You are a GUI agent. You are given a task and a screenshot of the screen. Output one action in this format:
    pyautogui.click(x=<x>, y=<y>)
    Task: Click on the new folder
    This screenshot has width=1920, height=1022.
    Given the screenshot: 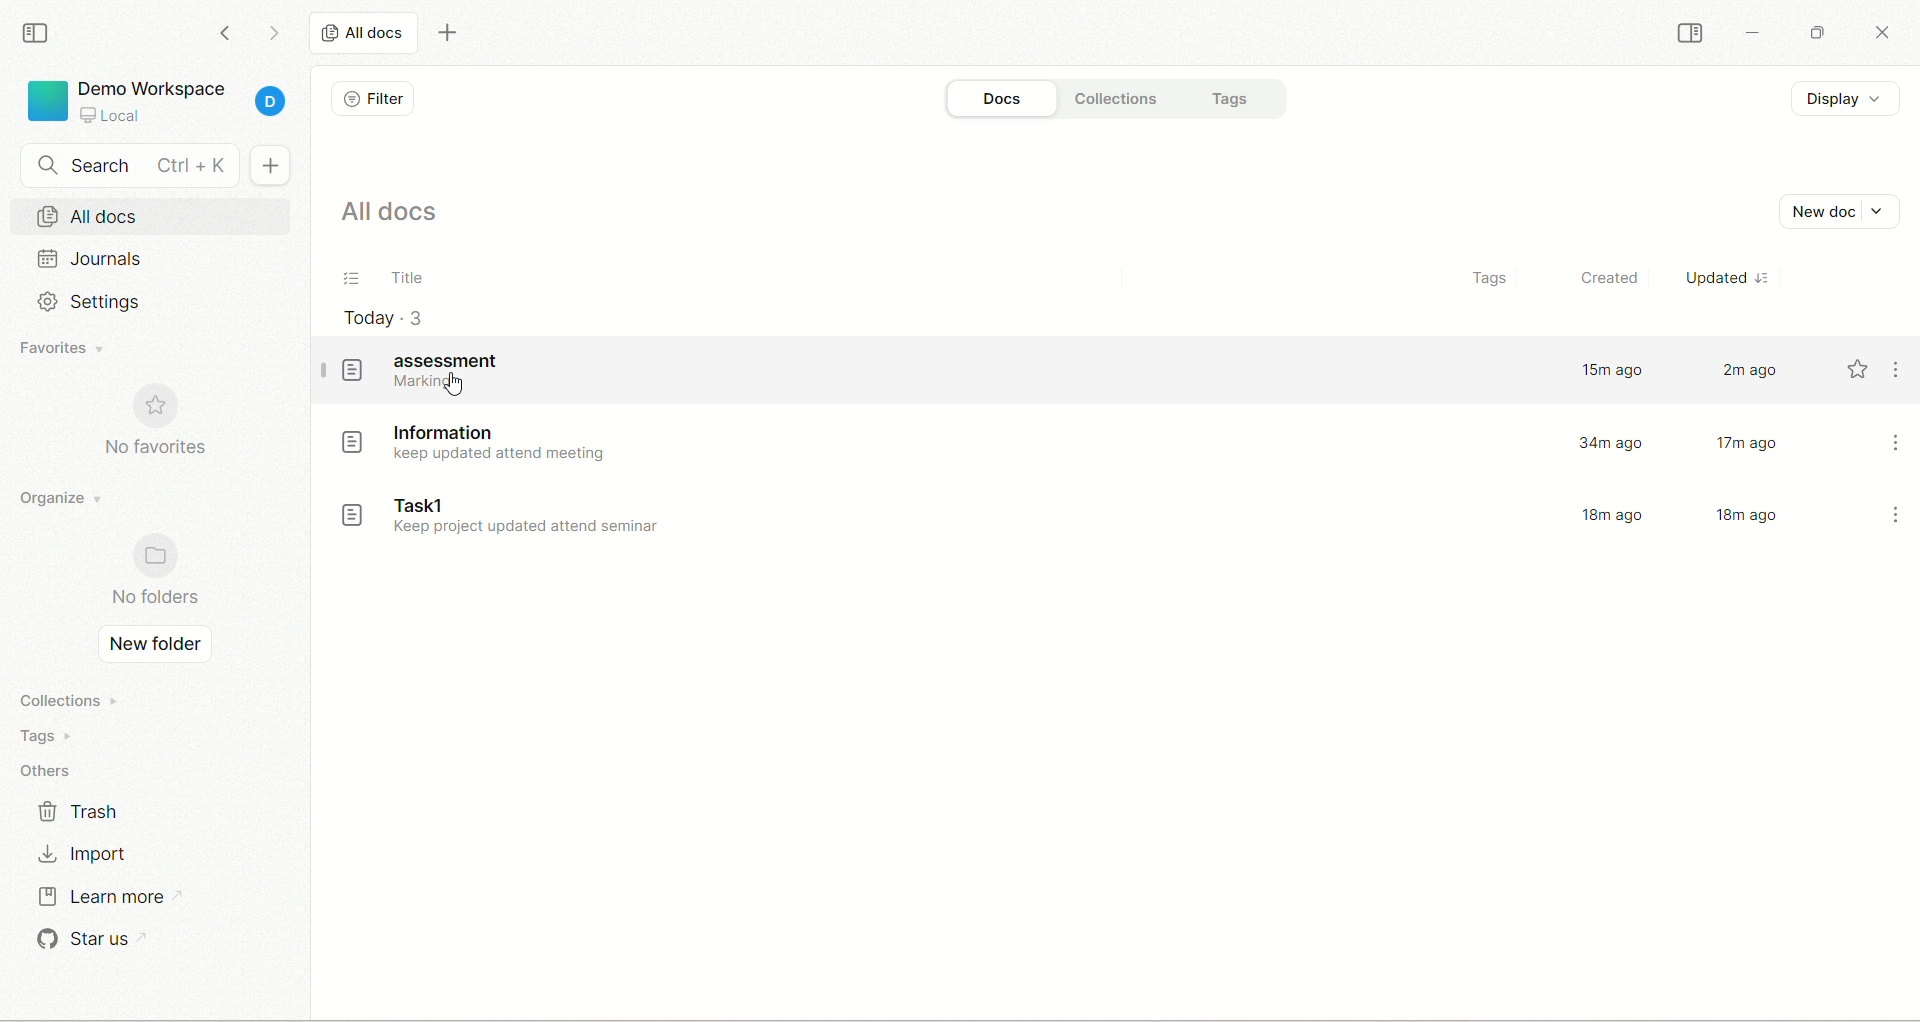 What is the action you would take?
    pyautogui.click(x=155, y=646)
    